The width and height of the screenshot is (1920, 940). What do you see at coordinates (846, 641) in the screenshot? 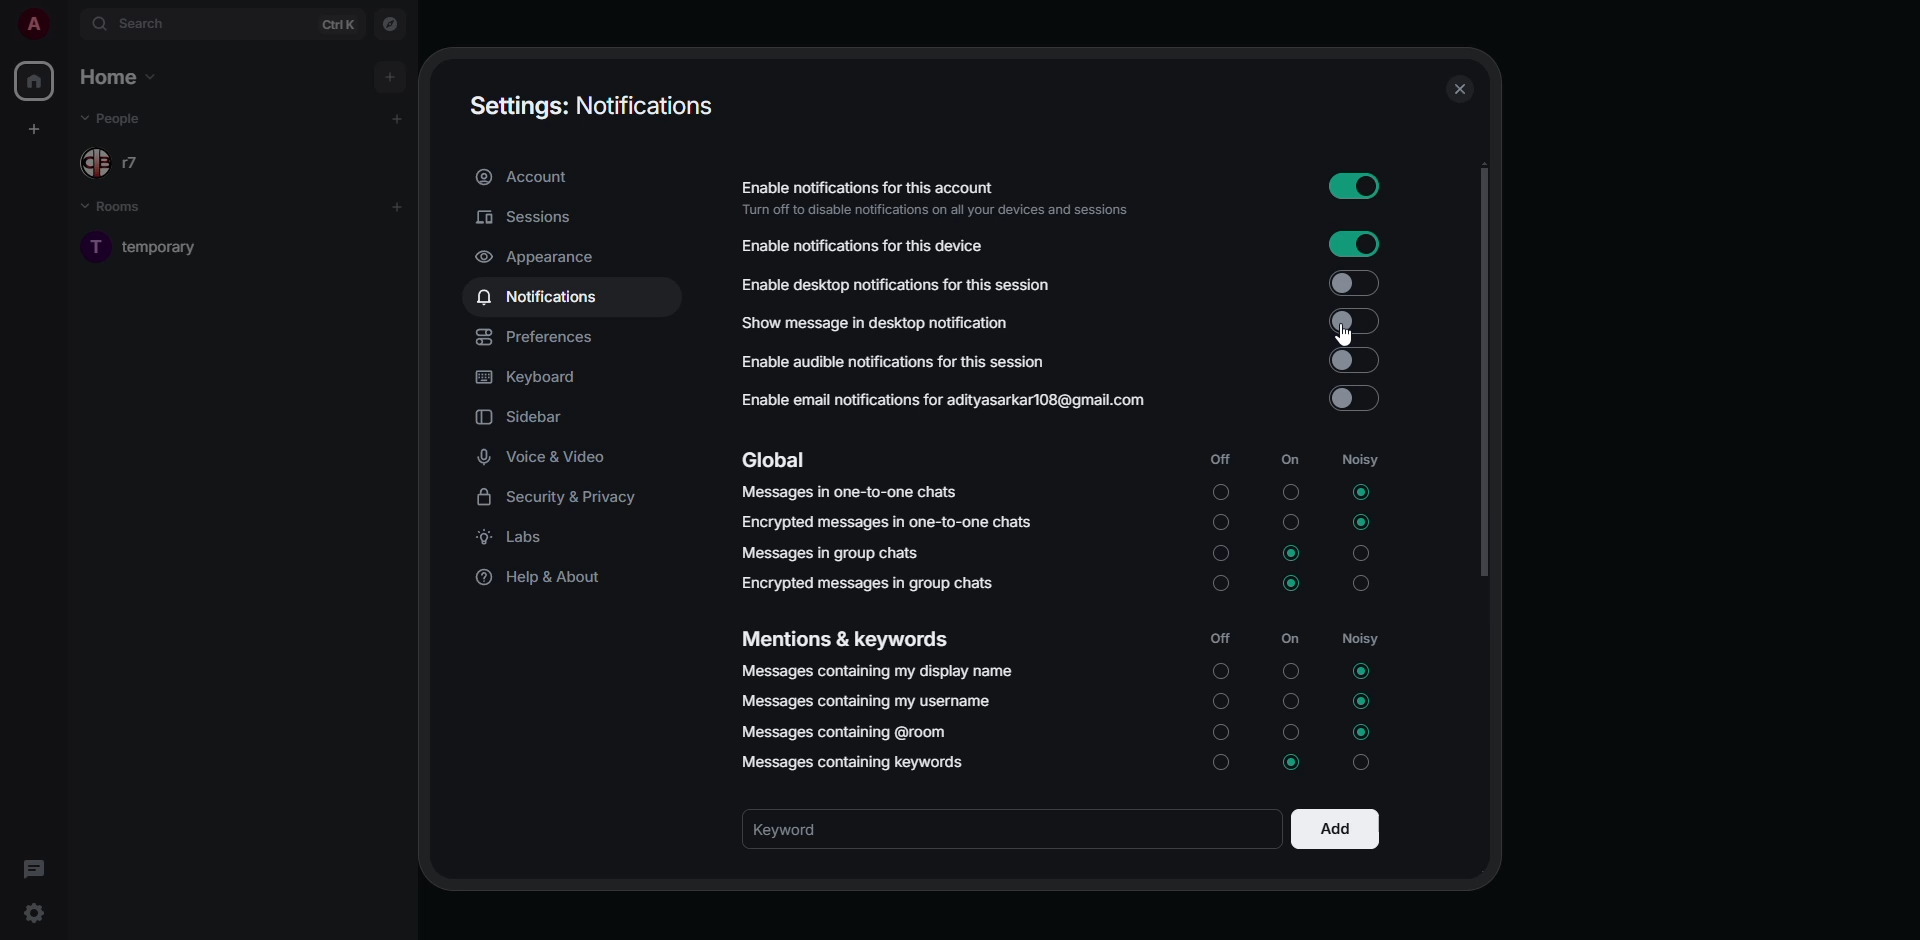
I see `mentions & keywords` at bounding box center [846, 641].